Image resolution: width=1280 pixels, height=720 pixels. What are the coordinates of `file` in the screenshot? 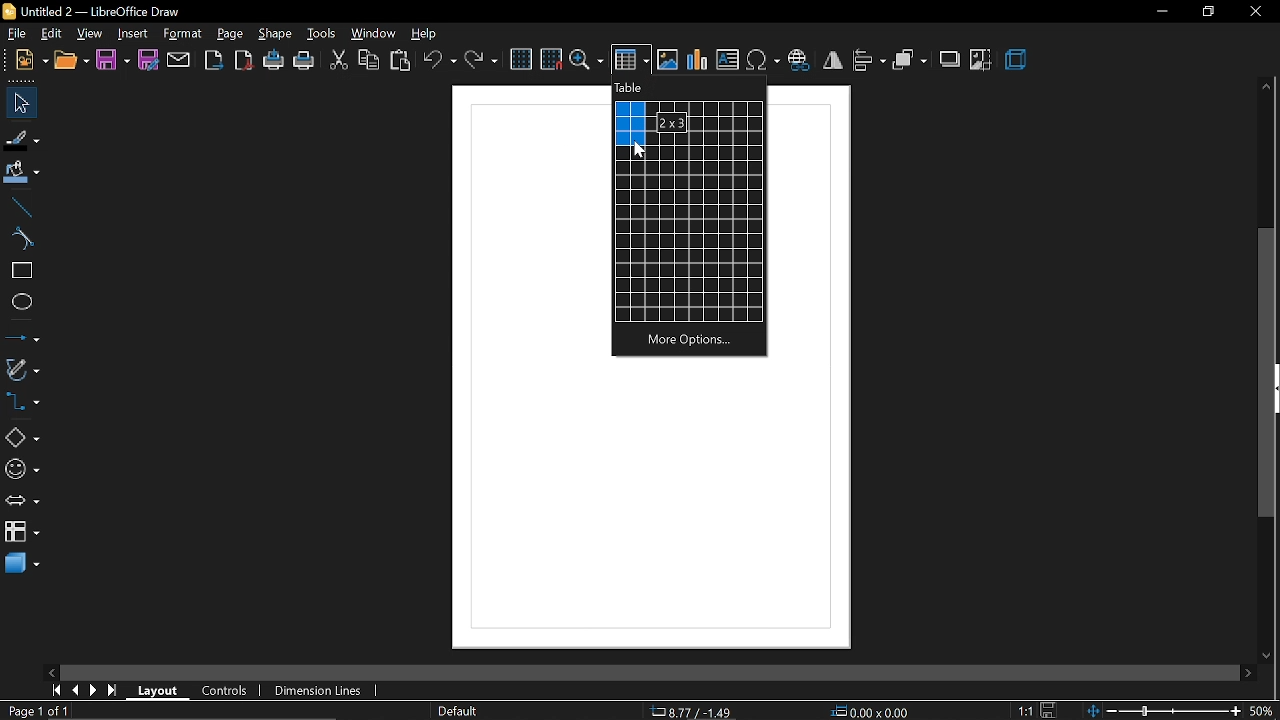 It's located at (16, 34).